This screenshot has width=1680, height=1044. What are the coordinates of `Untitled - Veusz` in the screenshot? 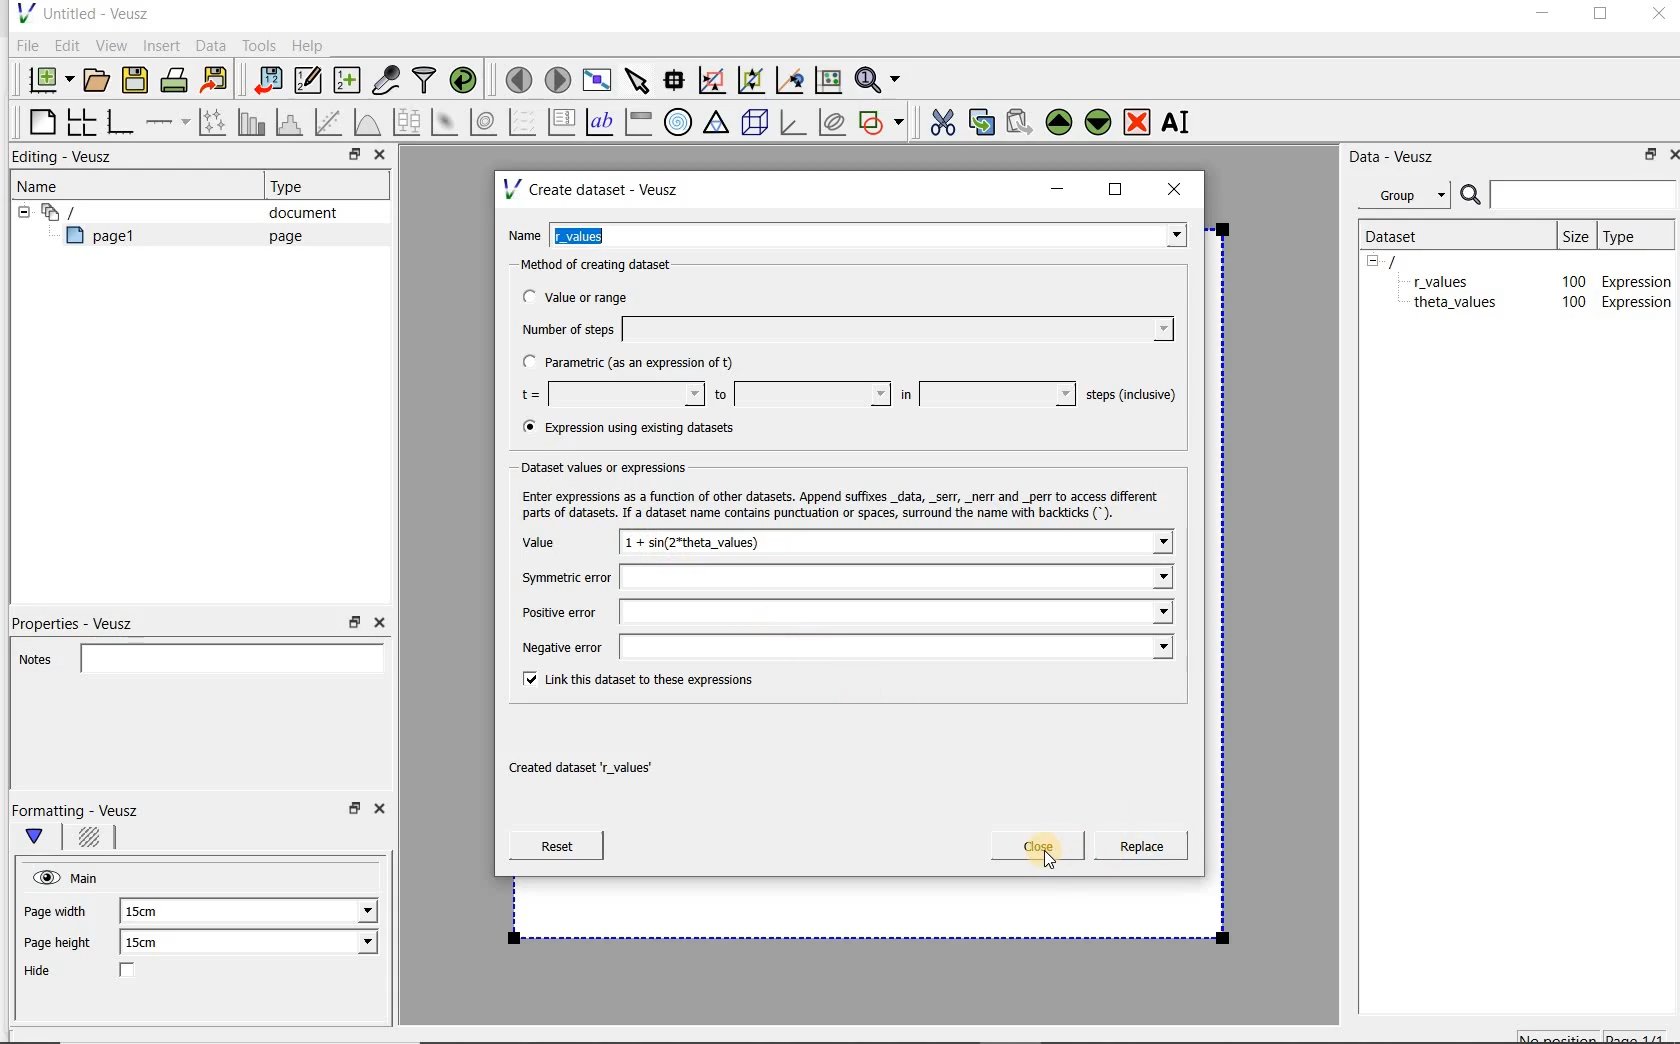 It's located at (81, 12).